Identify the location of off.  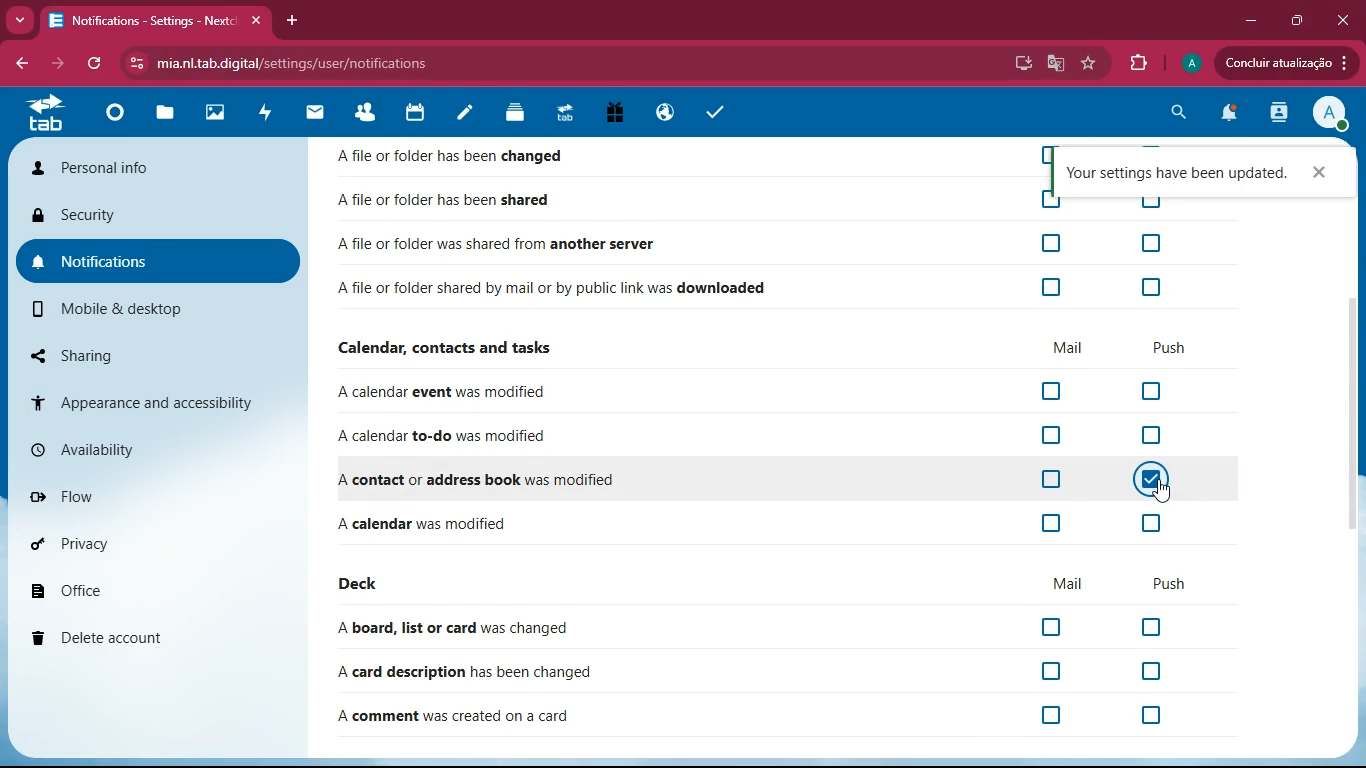
(1155, 437).